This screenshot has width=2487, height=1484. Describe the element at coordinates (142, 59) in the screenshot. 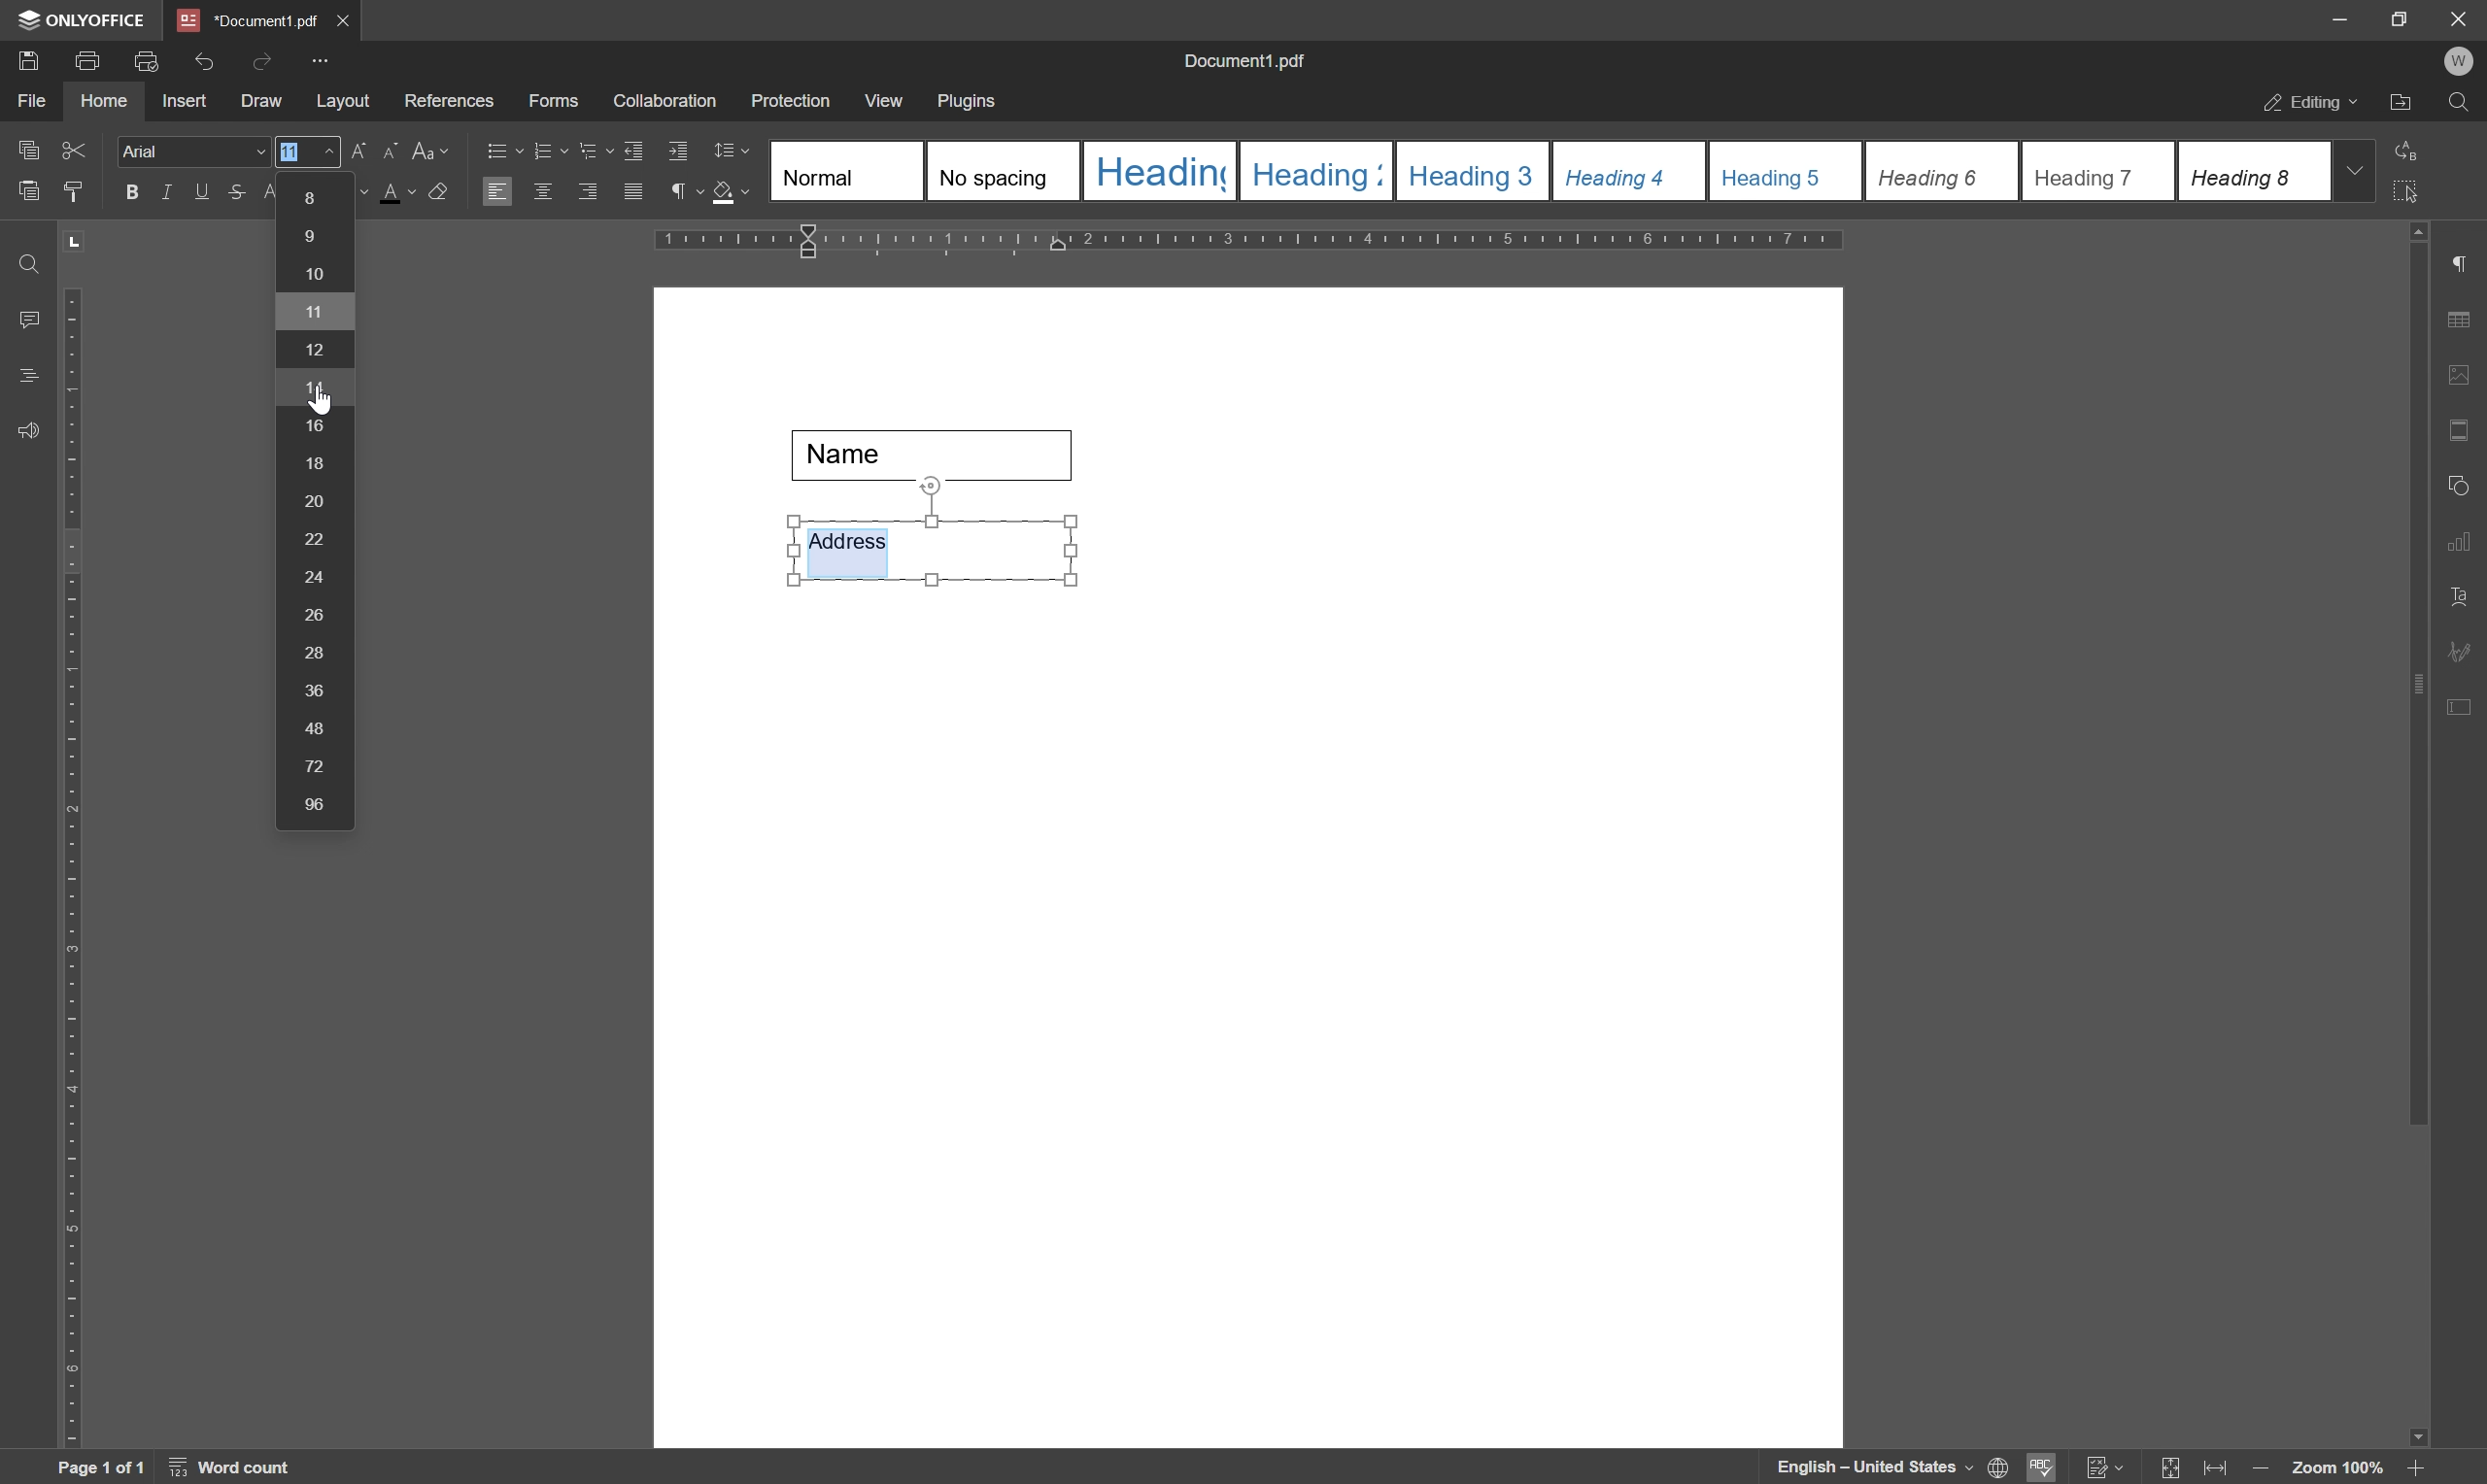

I see `quick print` at that location.